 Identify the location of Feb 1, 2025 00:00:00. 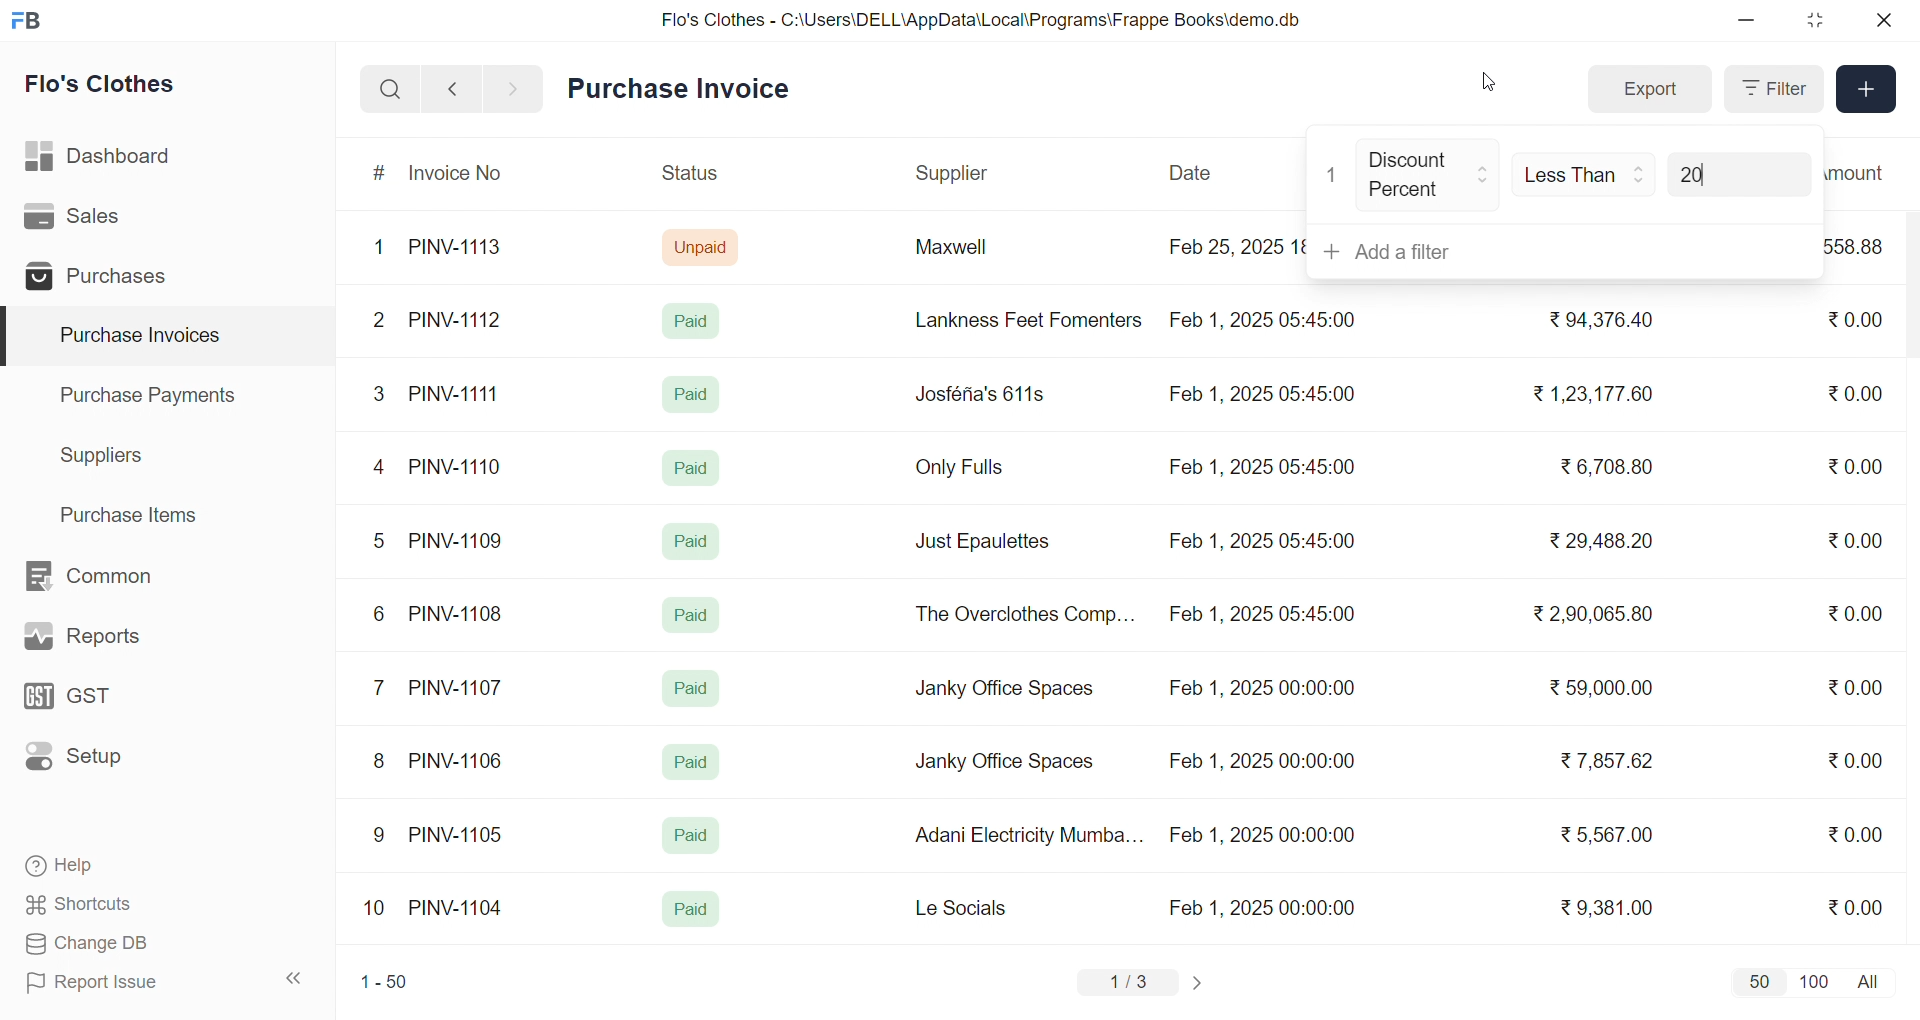
(1261, 691).